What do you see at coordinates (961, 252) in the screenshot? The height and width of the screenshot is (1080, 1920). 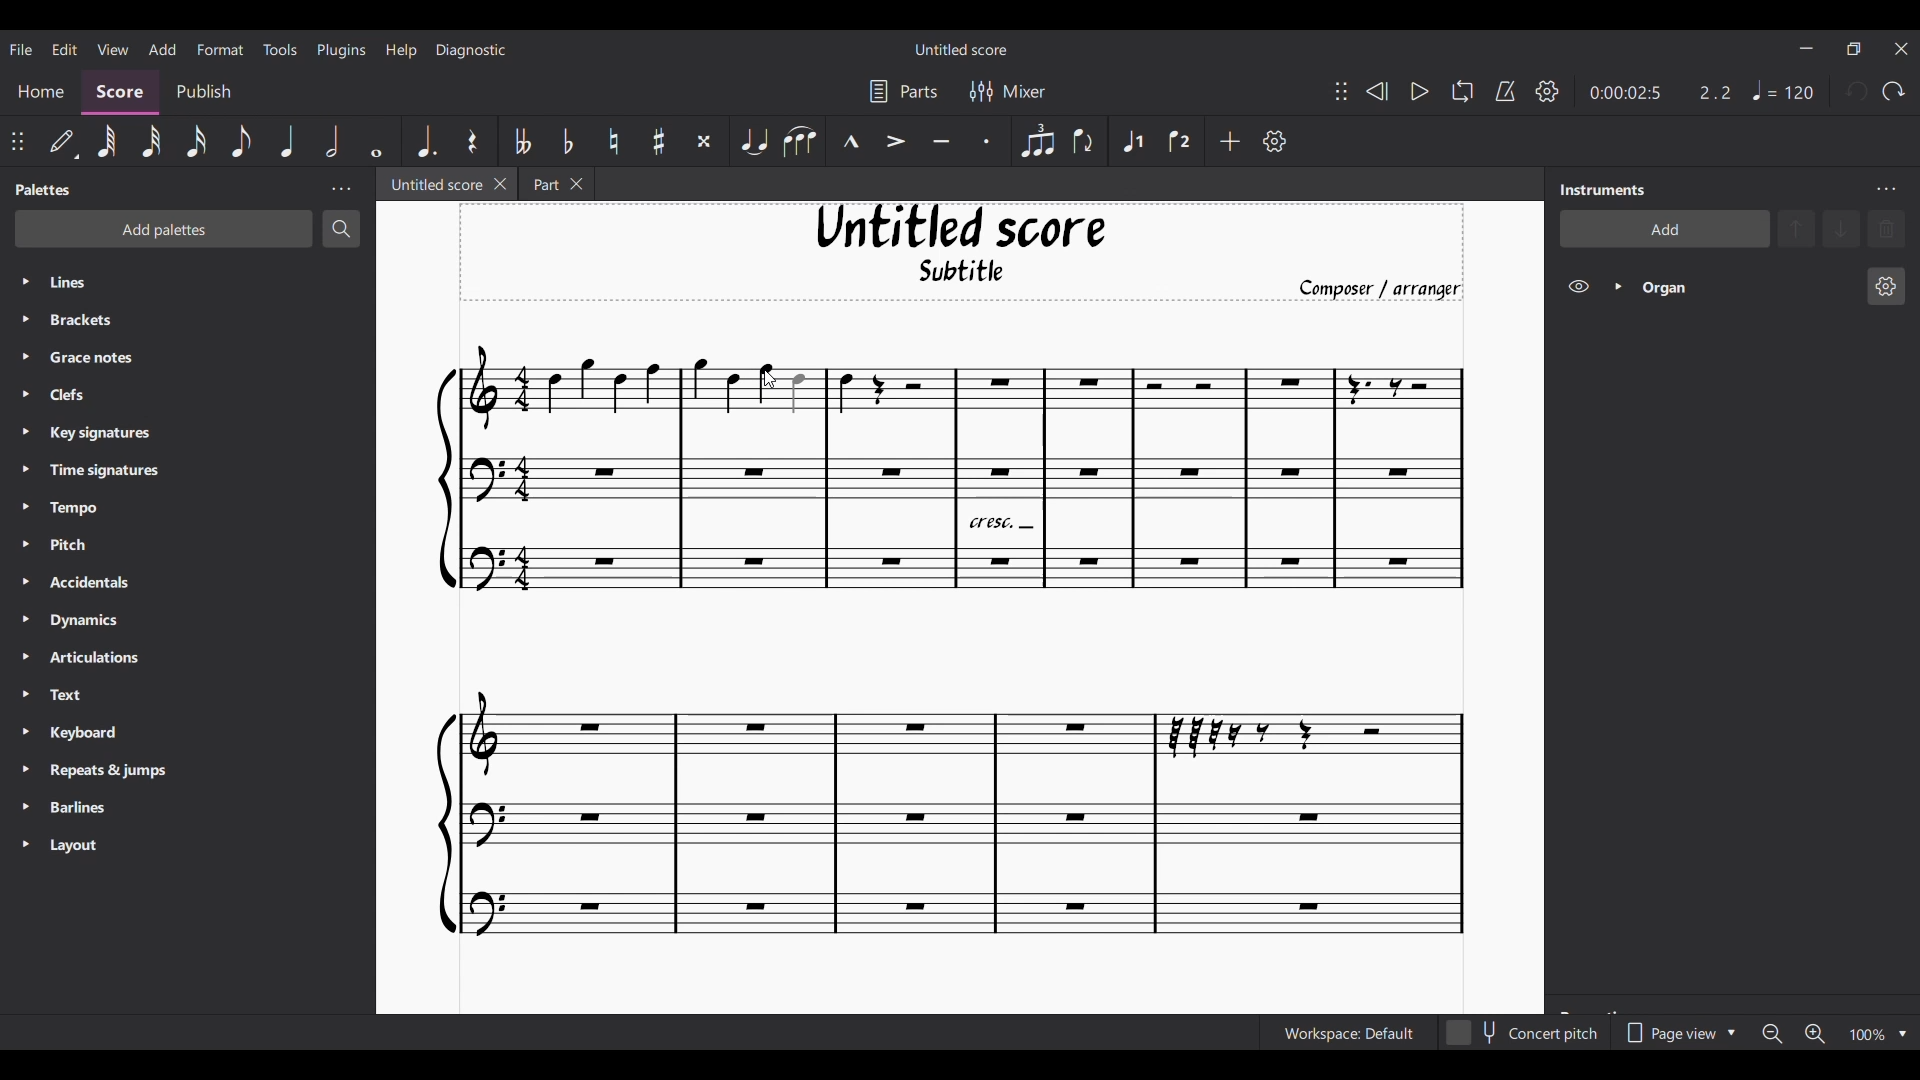 I see `Title, sub-title, and composer name` at bounding box center [961, 252].